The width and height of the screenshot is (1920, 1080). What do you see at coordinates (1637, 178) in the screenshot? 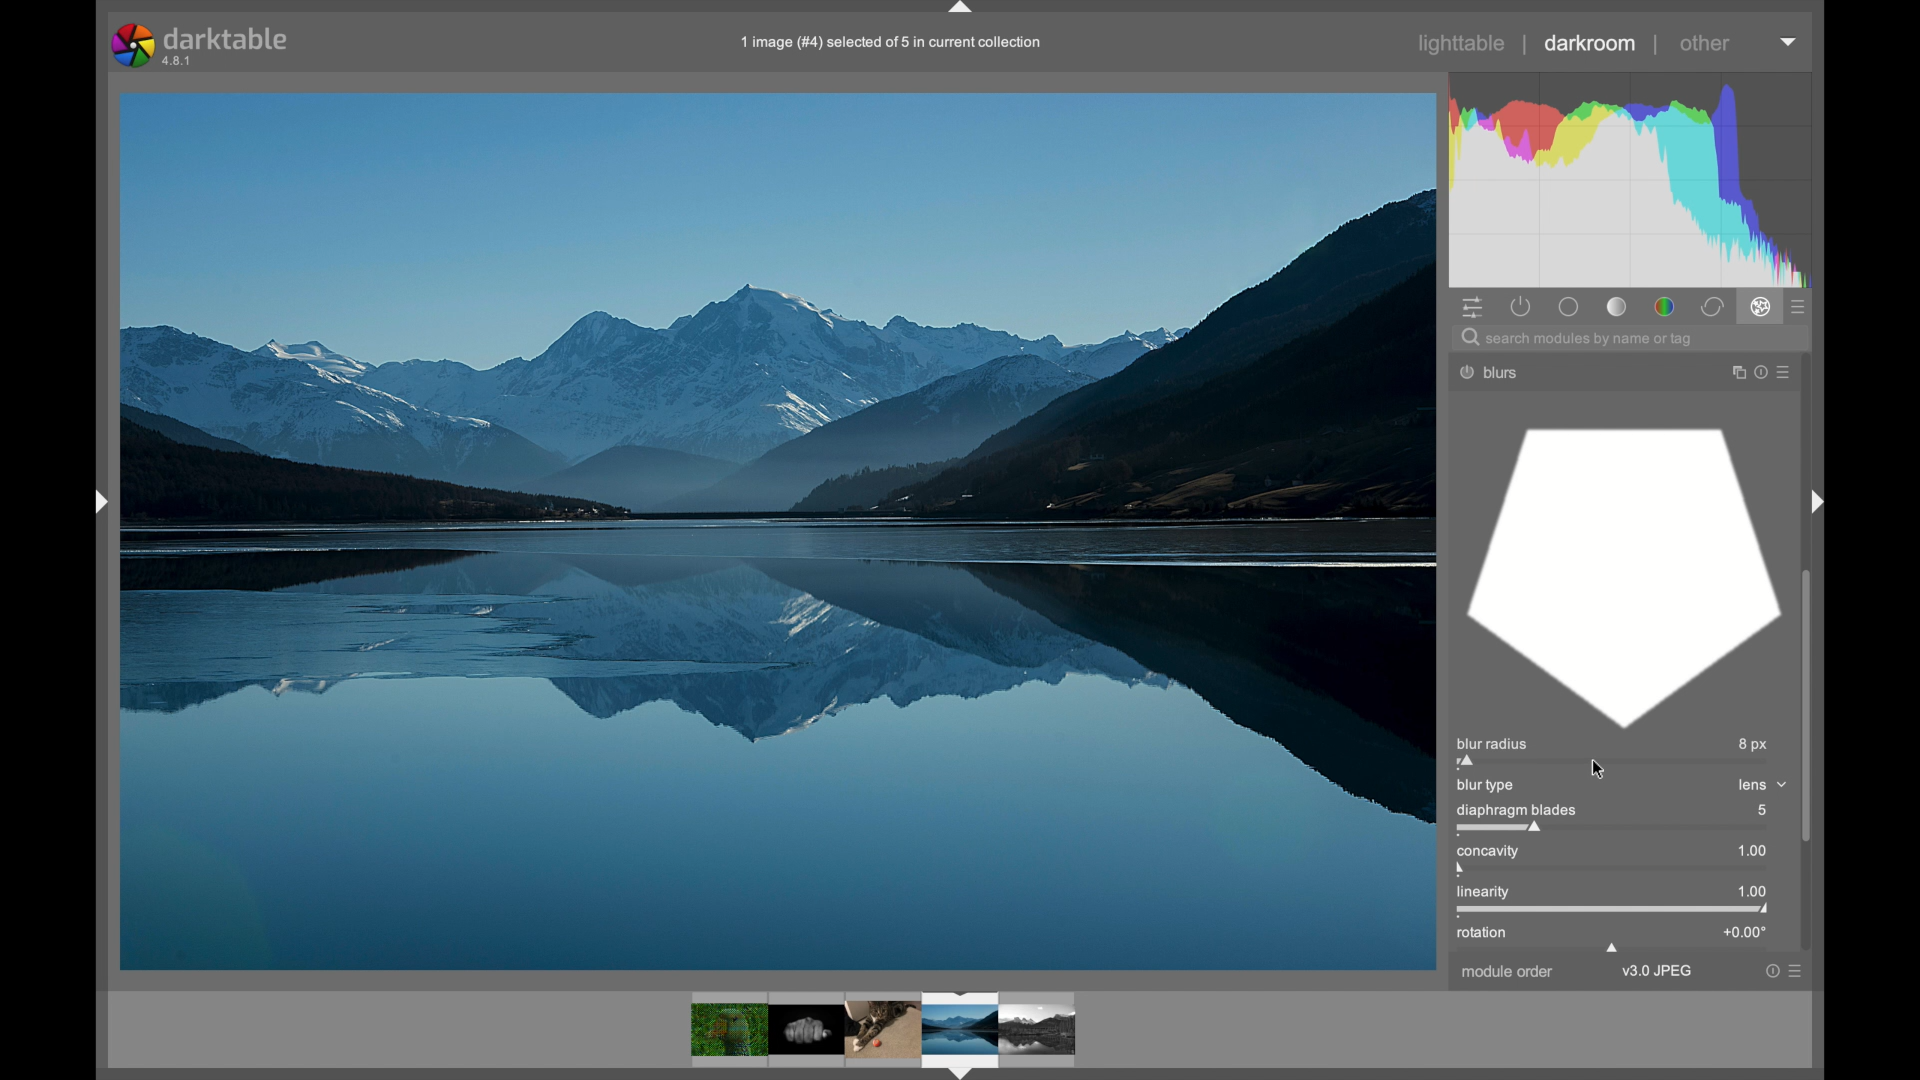
I see `histogram` at bounding box center [1637, 178].